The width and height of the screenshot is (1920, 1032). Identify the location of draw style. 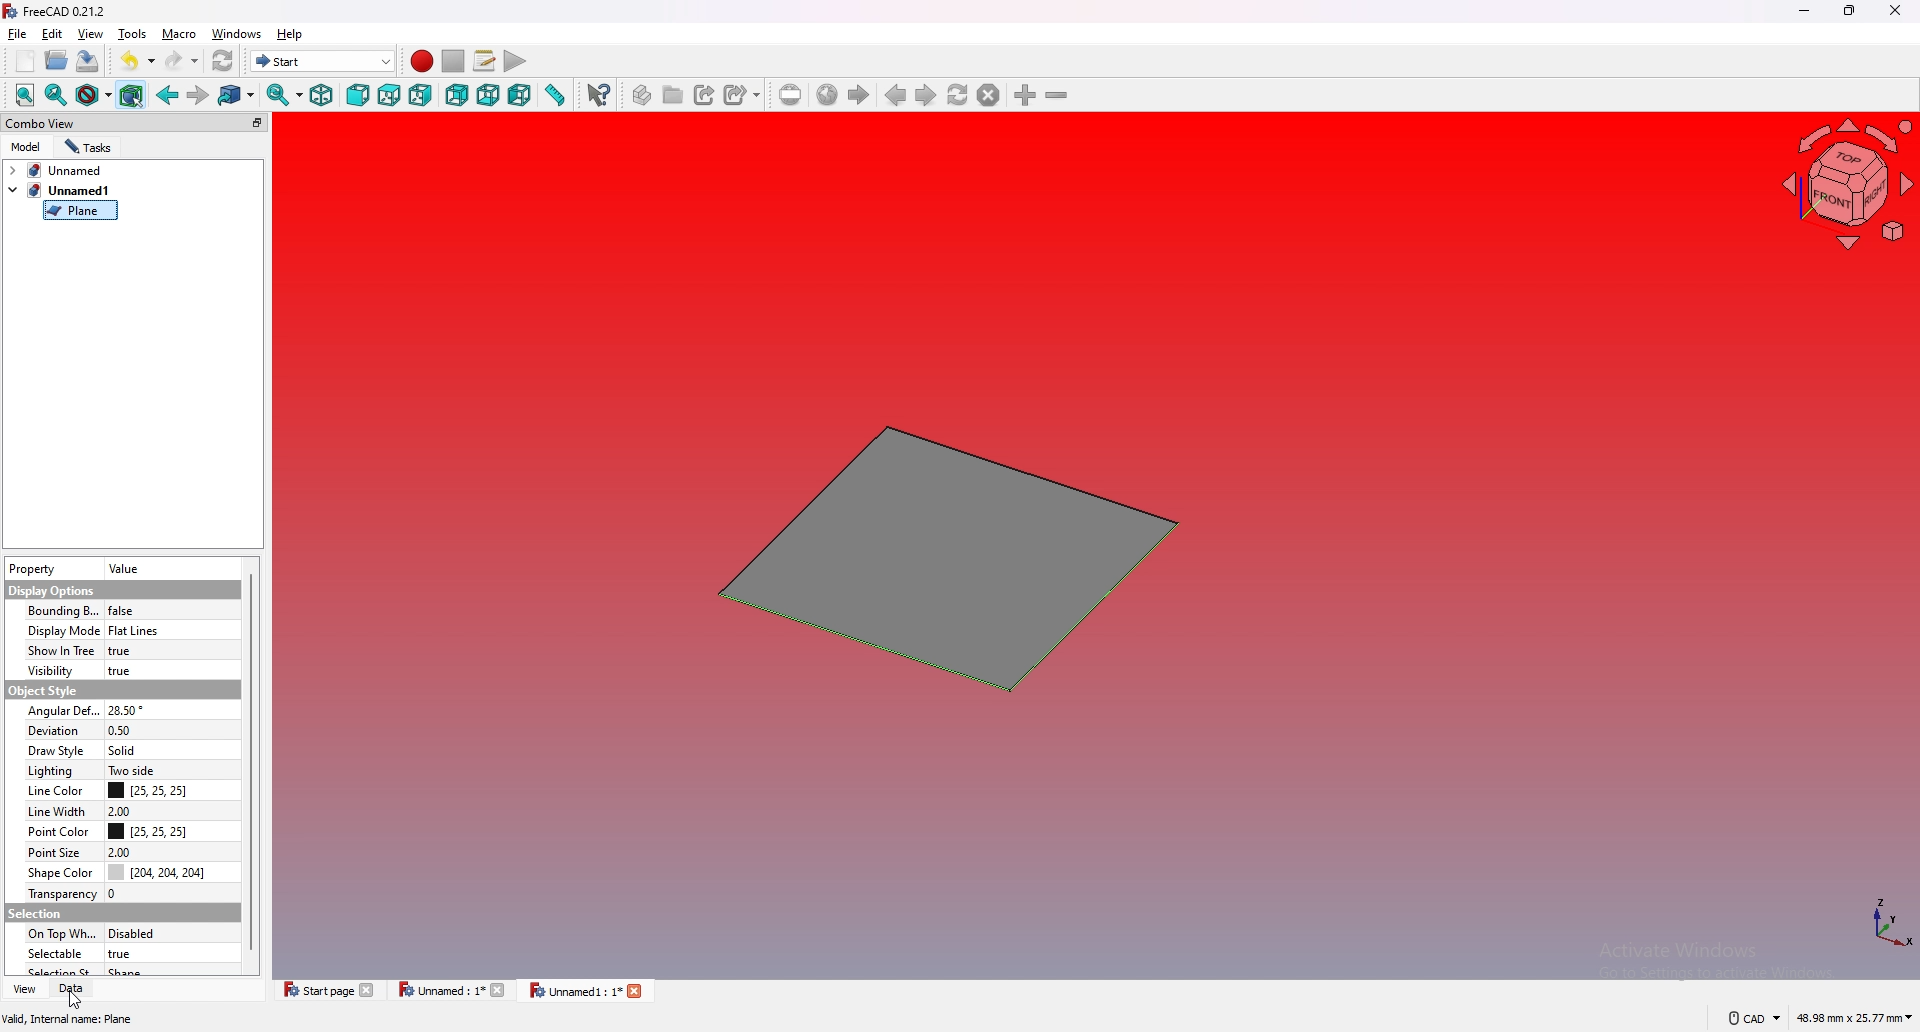
(94, 95).